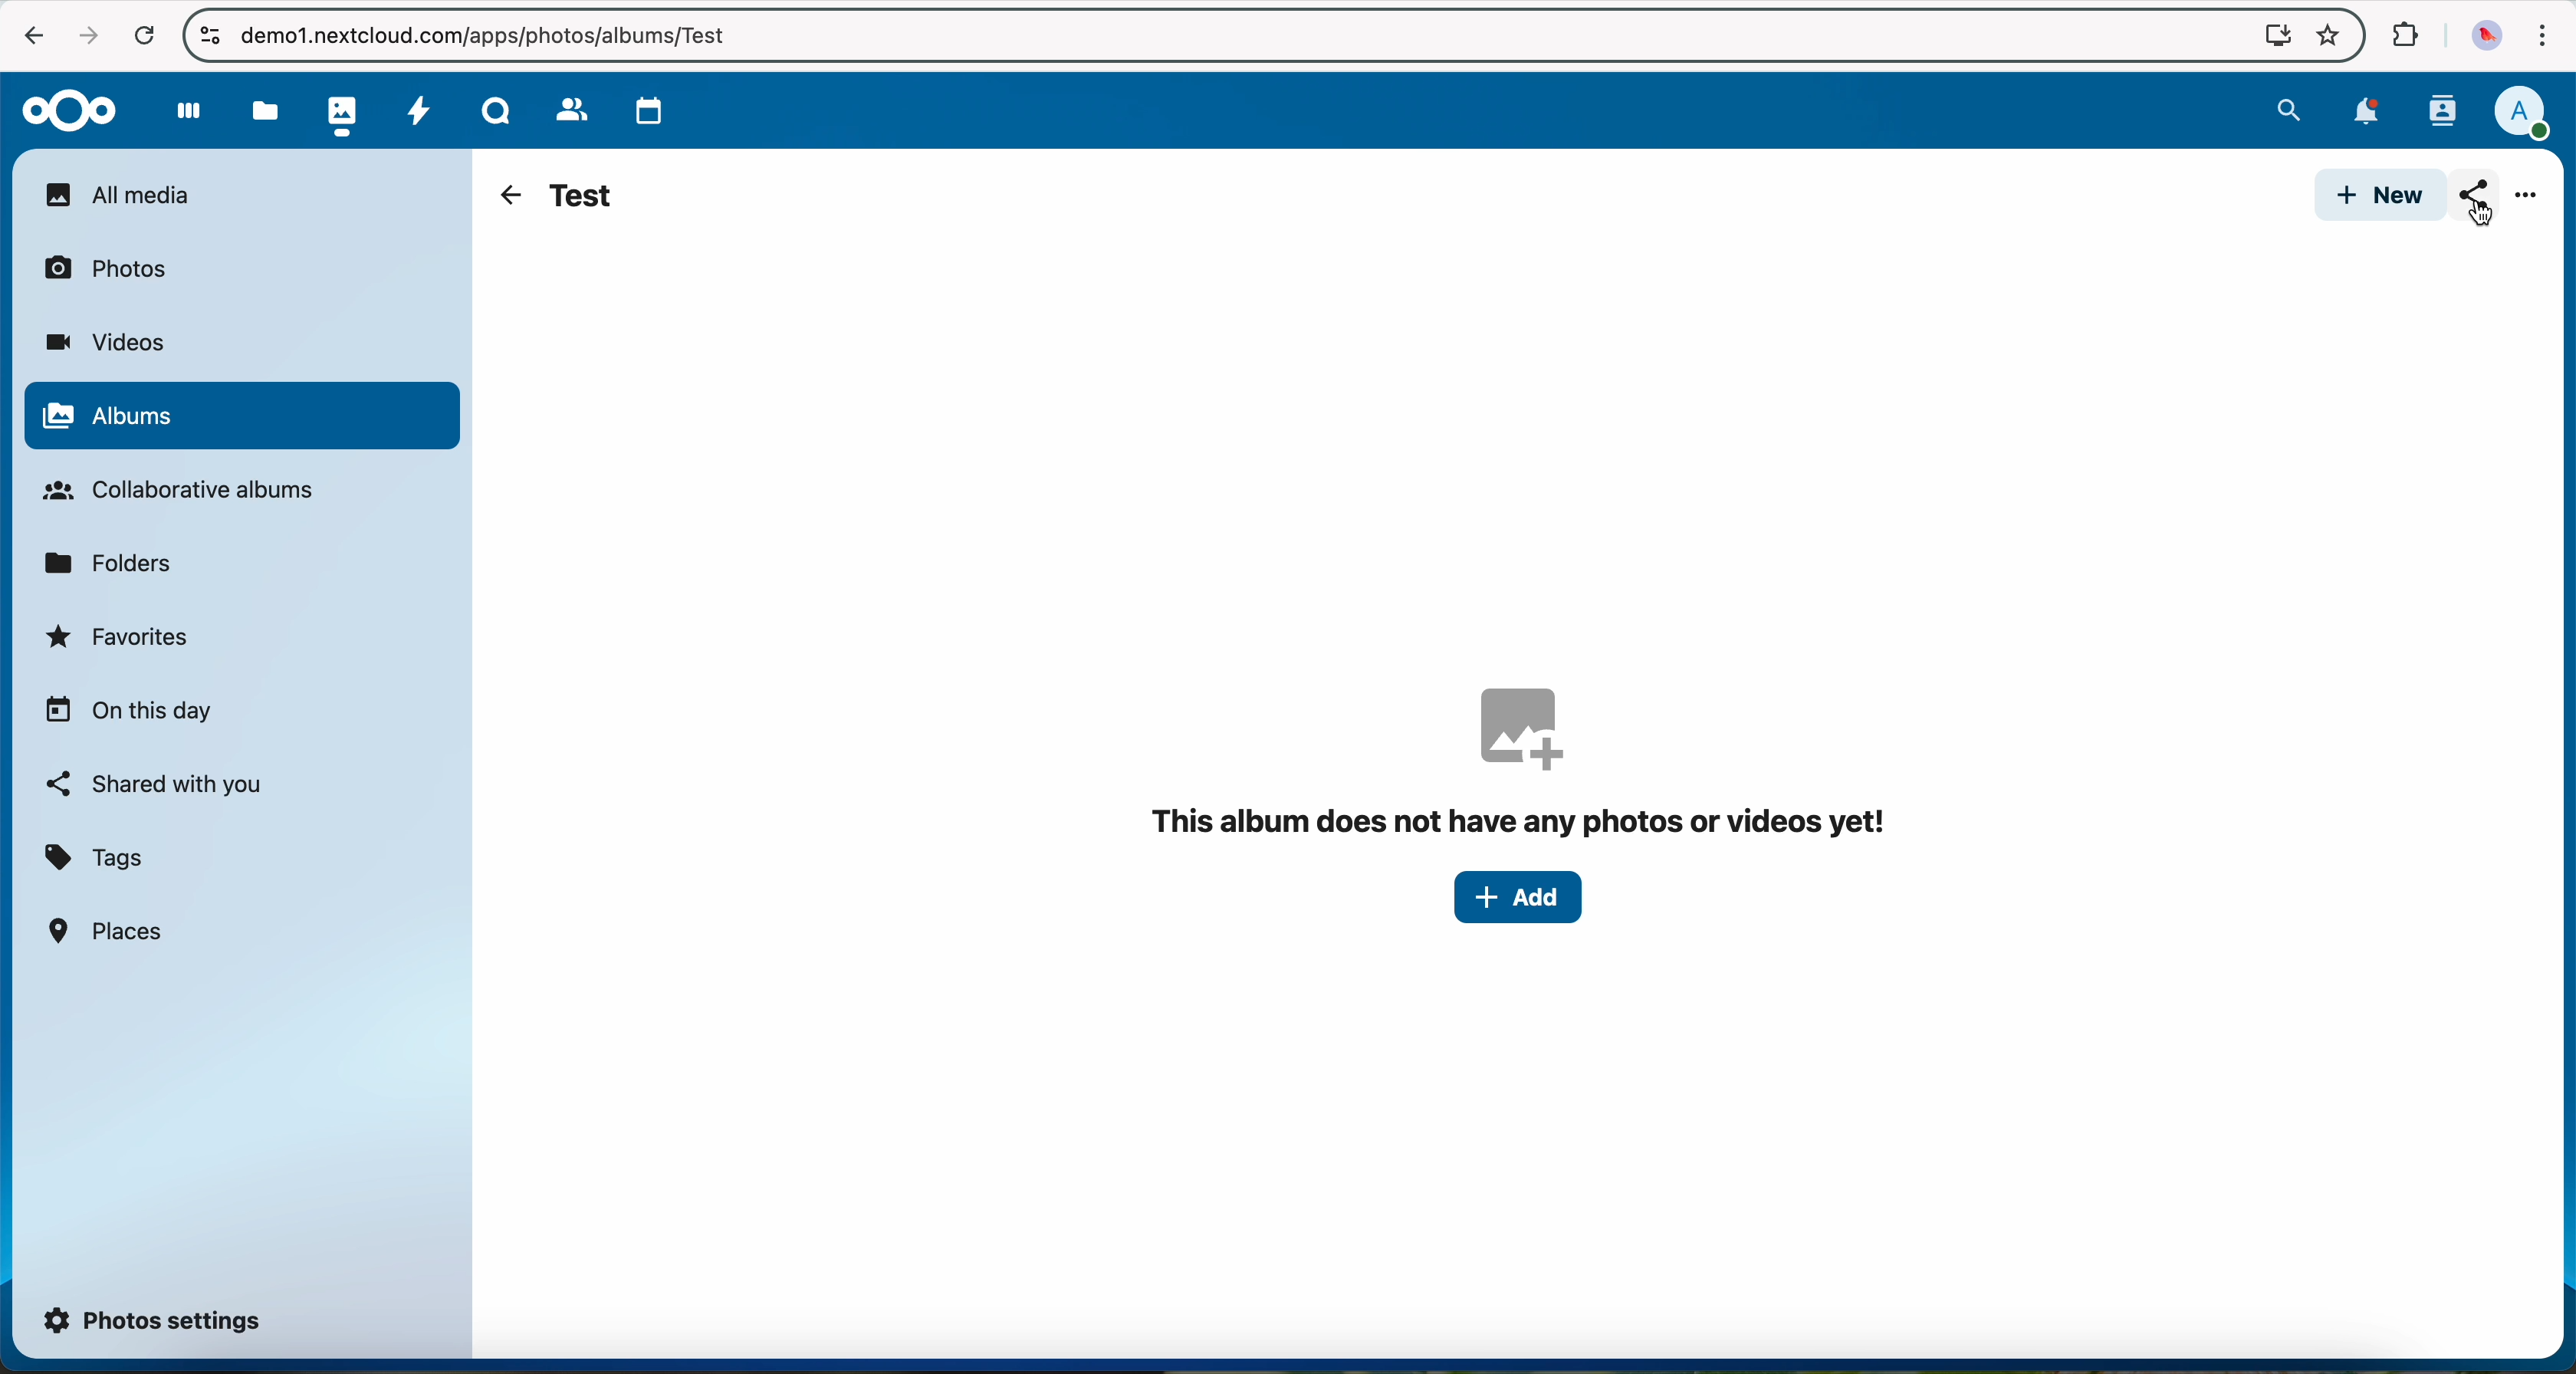 The width and height of the screenshot is (2576, 1374). What do you see at coordinates (95, 859) in the screenshot?
I see `tags` at bounding box center [95, 859].